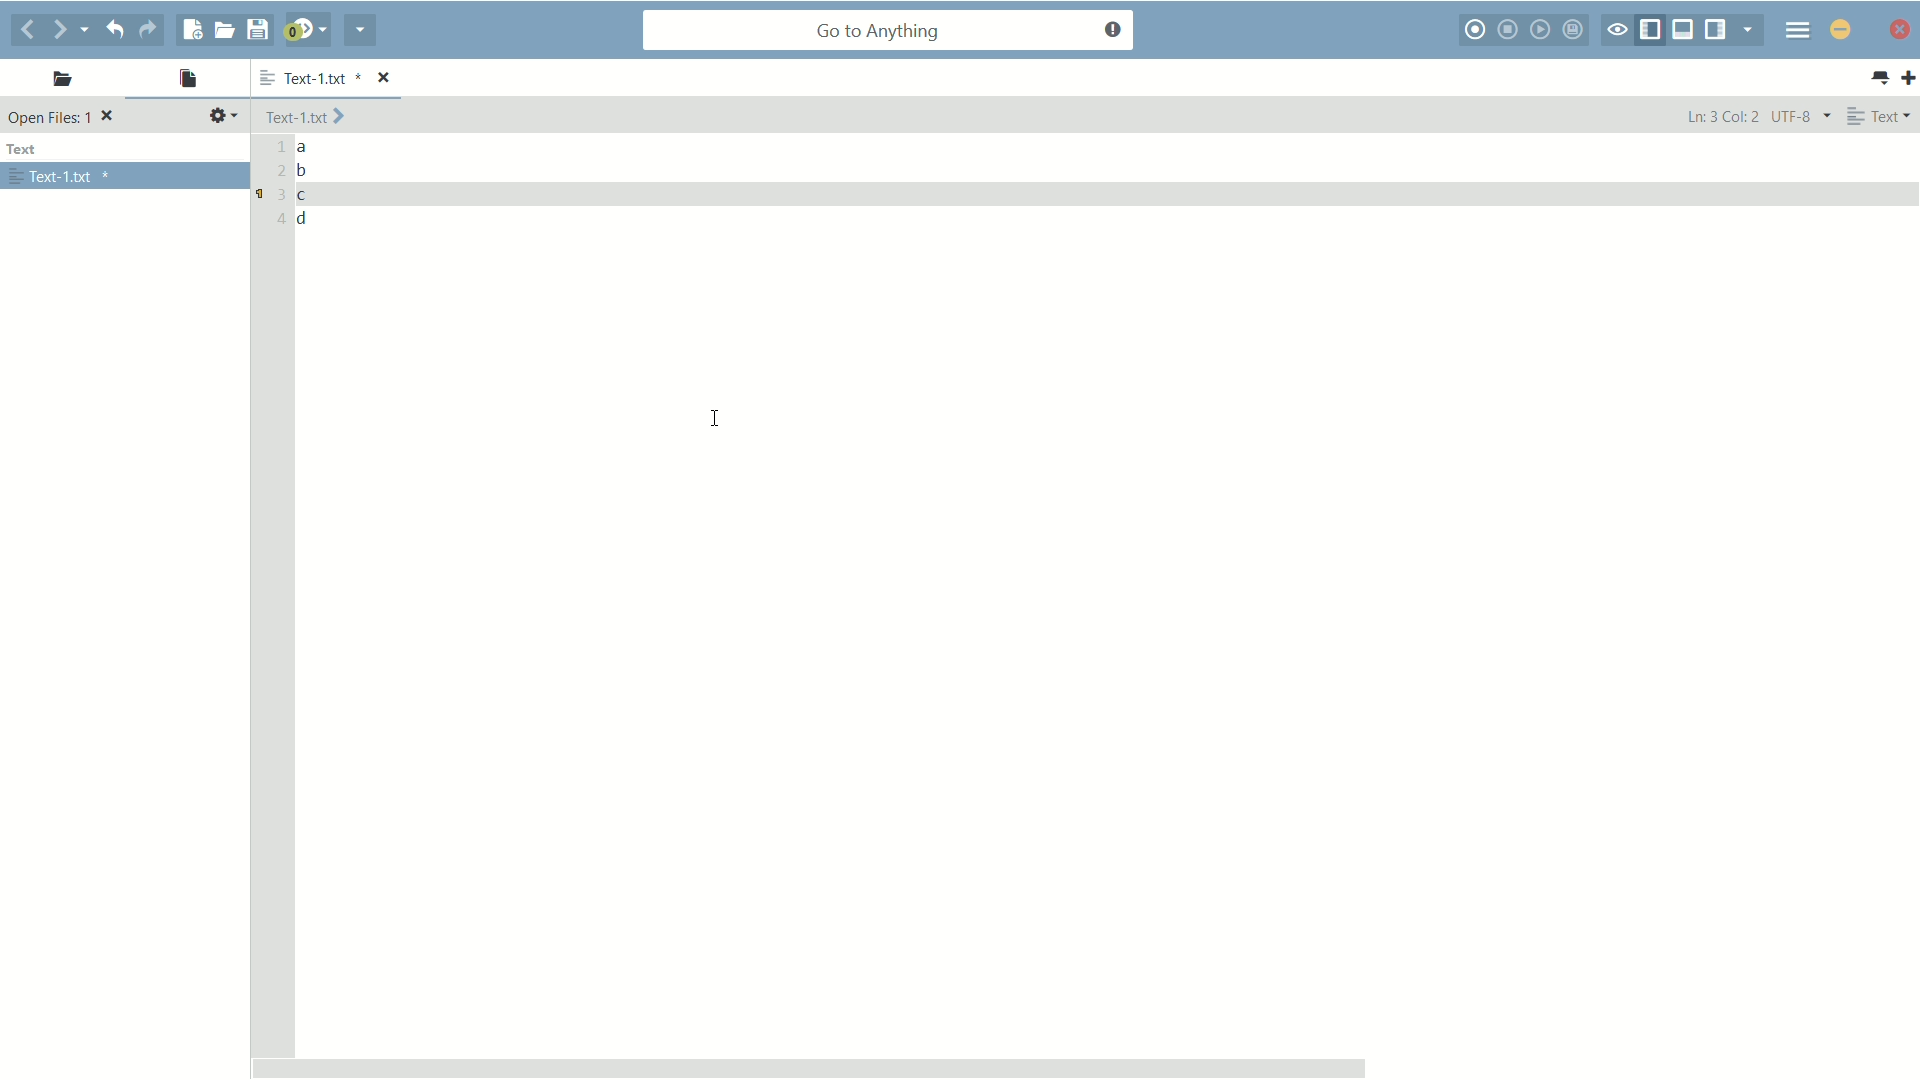 This screenshot has height=1080, width=1920. What do you see at coordinates (1653, 28) in the screenshot?
I see `show/hide left pane` at bounding box center [1653, 28].